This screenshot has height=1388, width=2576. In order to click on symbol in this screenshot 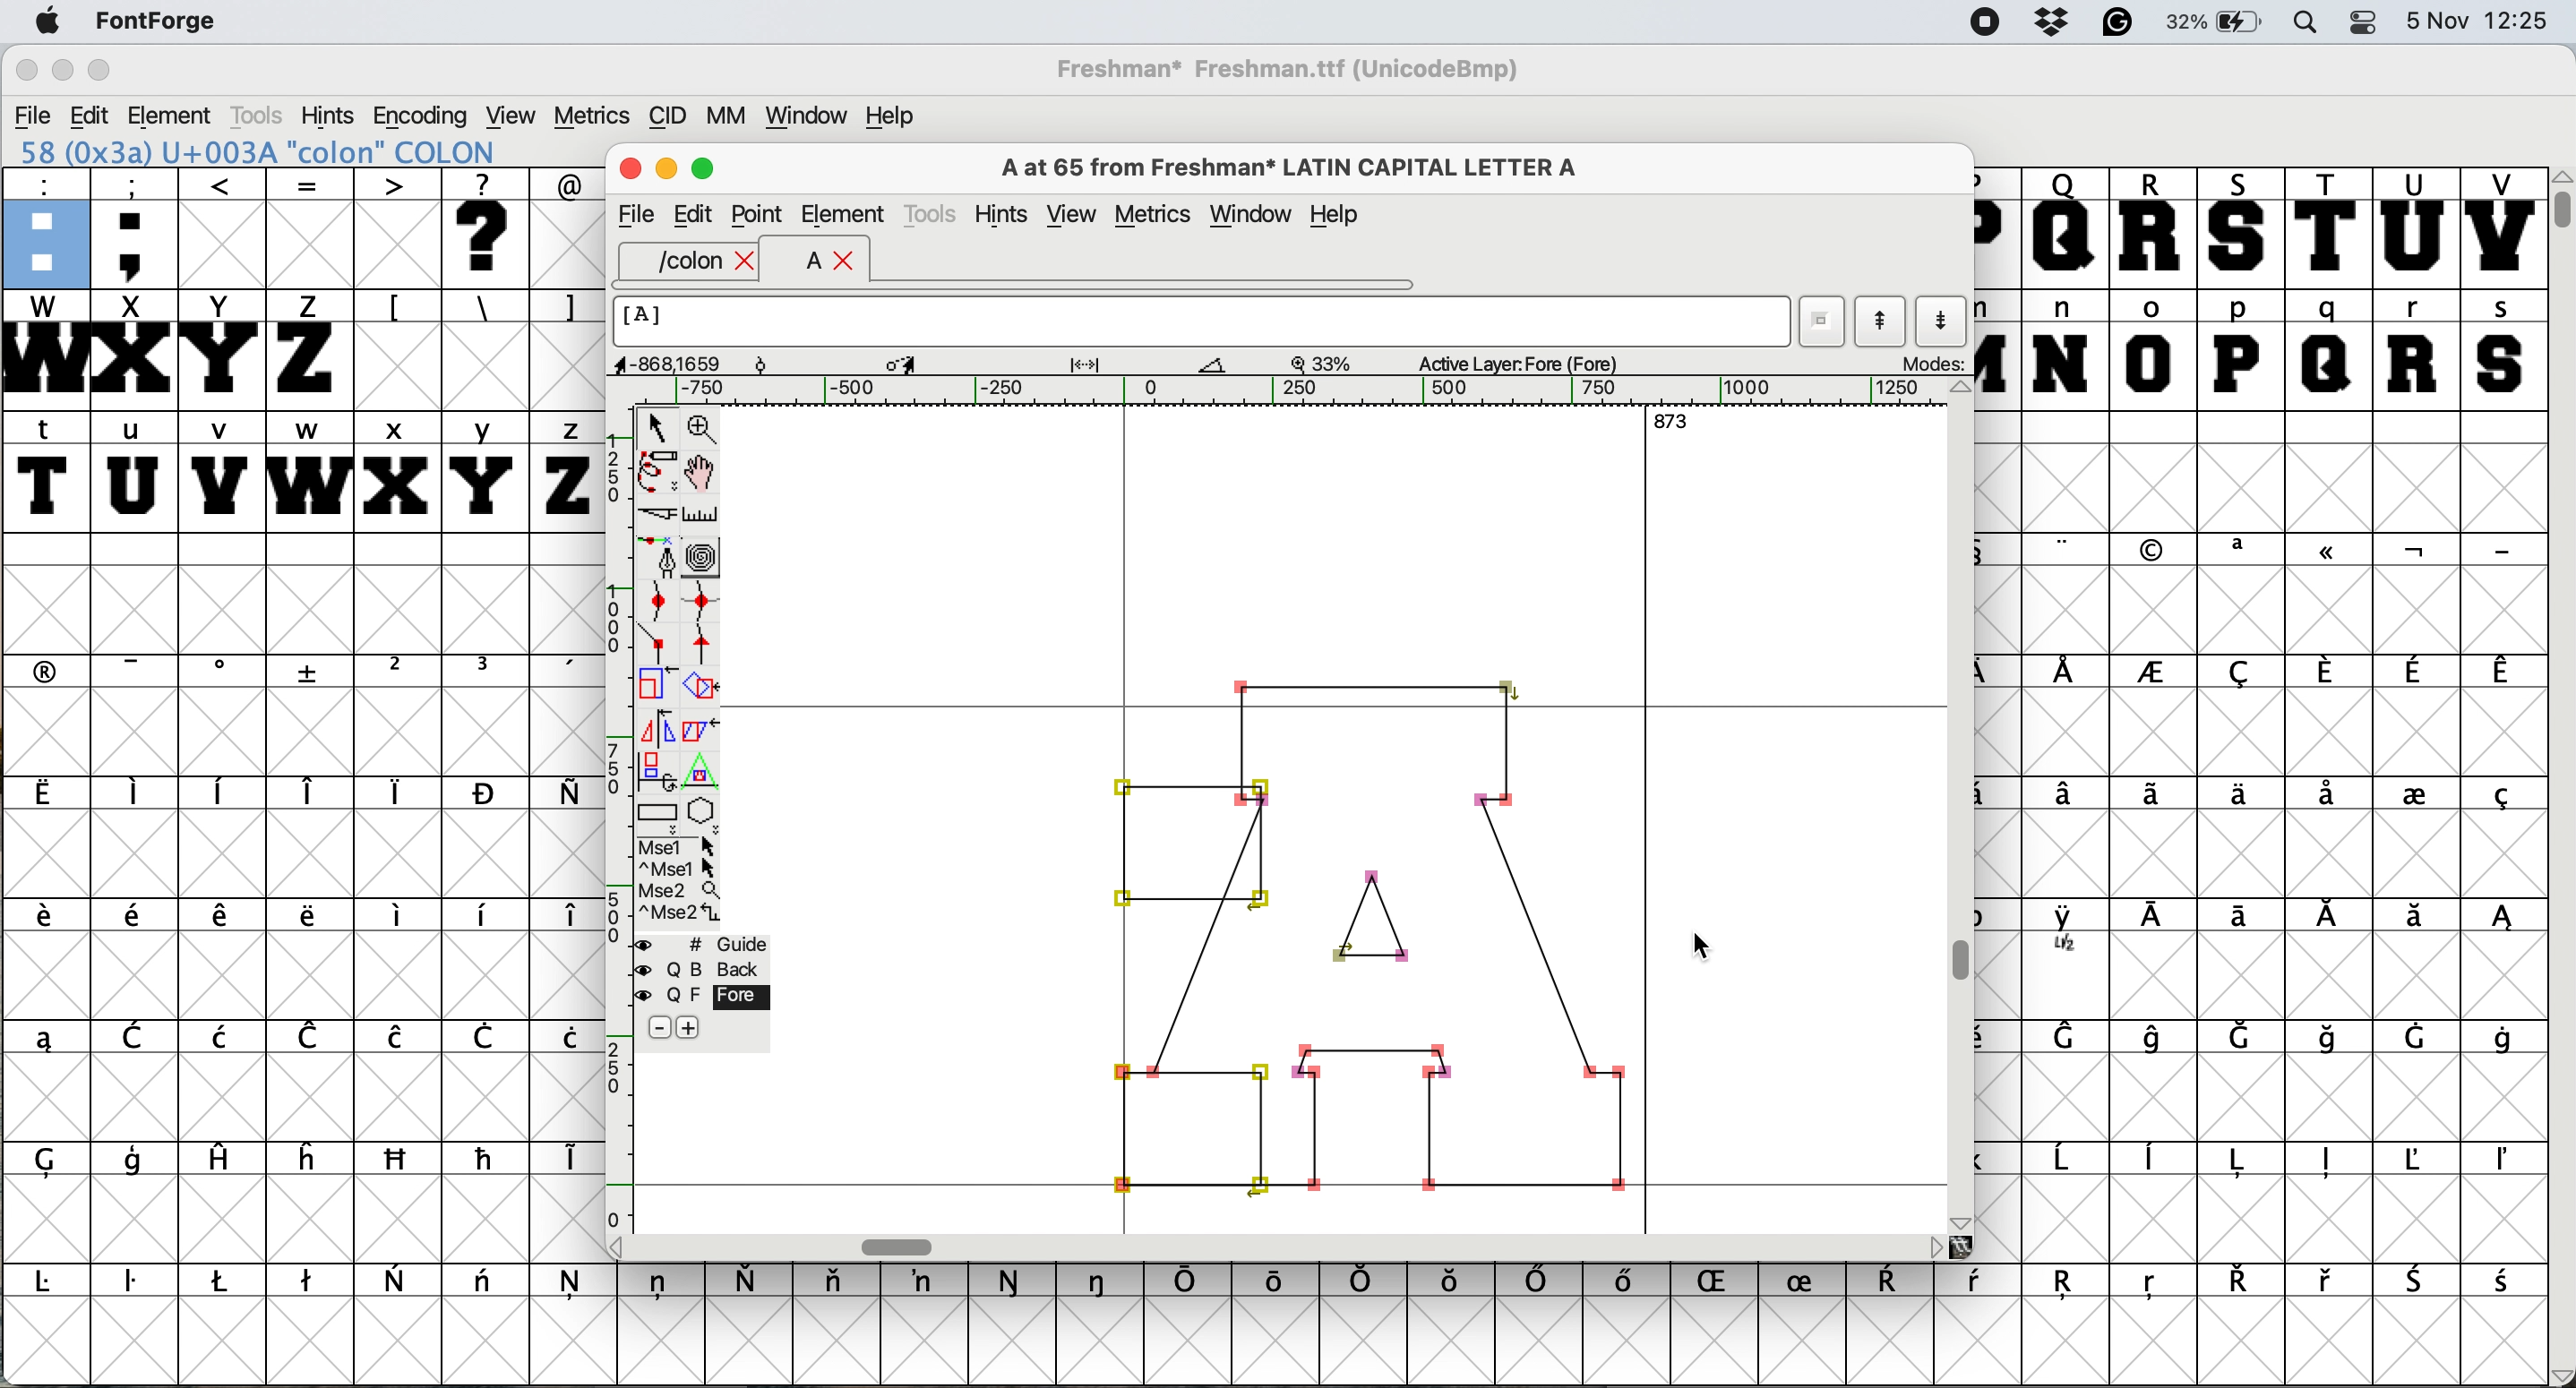, I will do `click(2152, 1288)`.